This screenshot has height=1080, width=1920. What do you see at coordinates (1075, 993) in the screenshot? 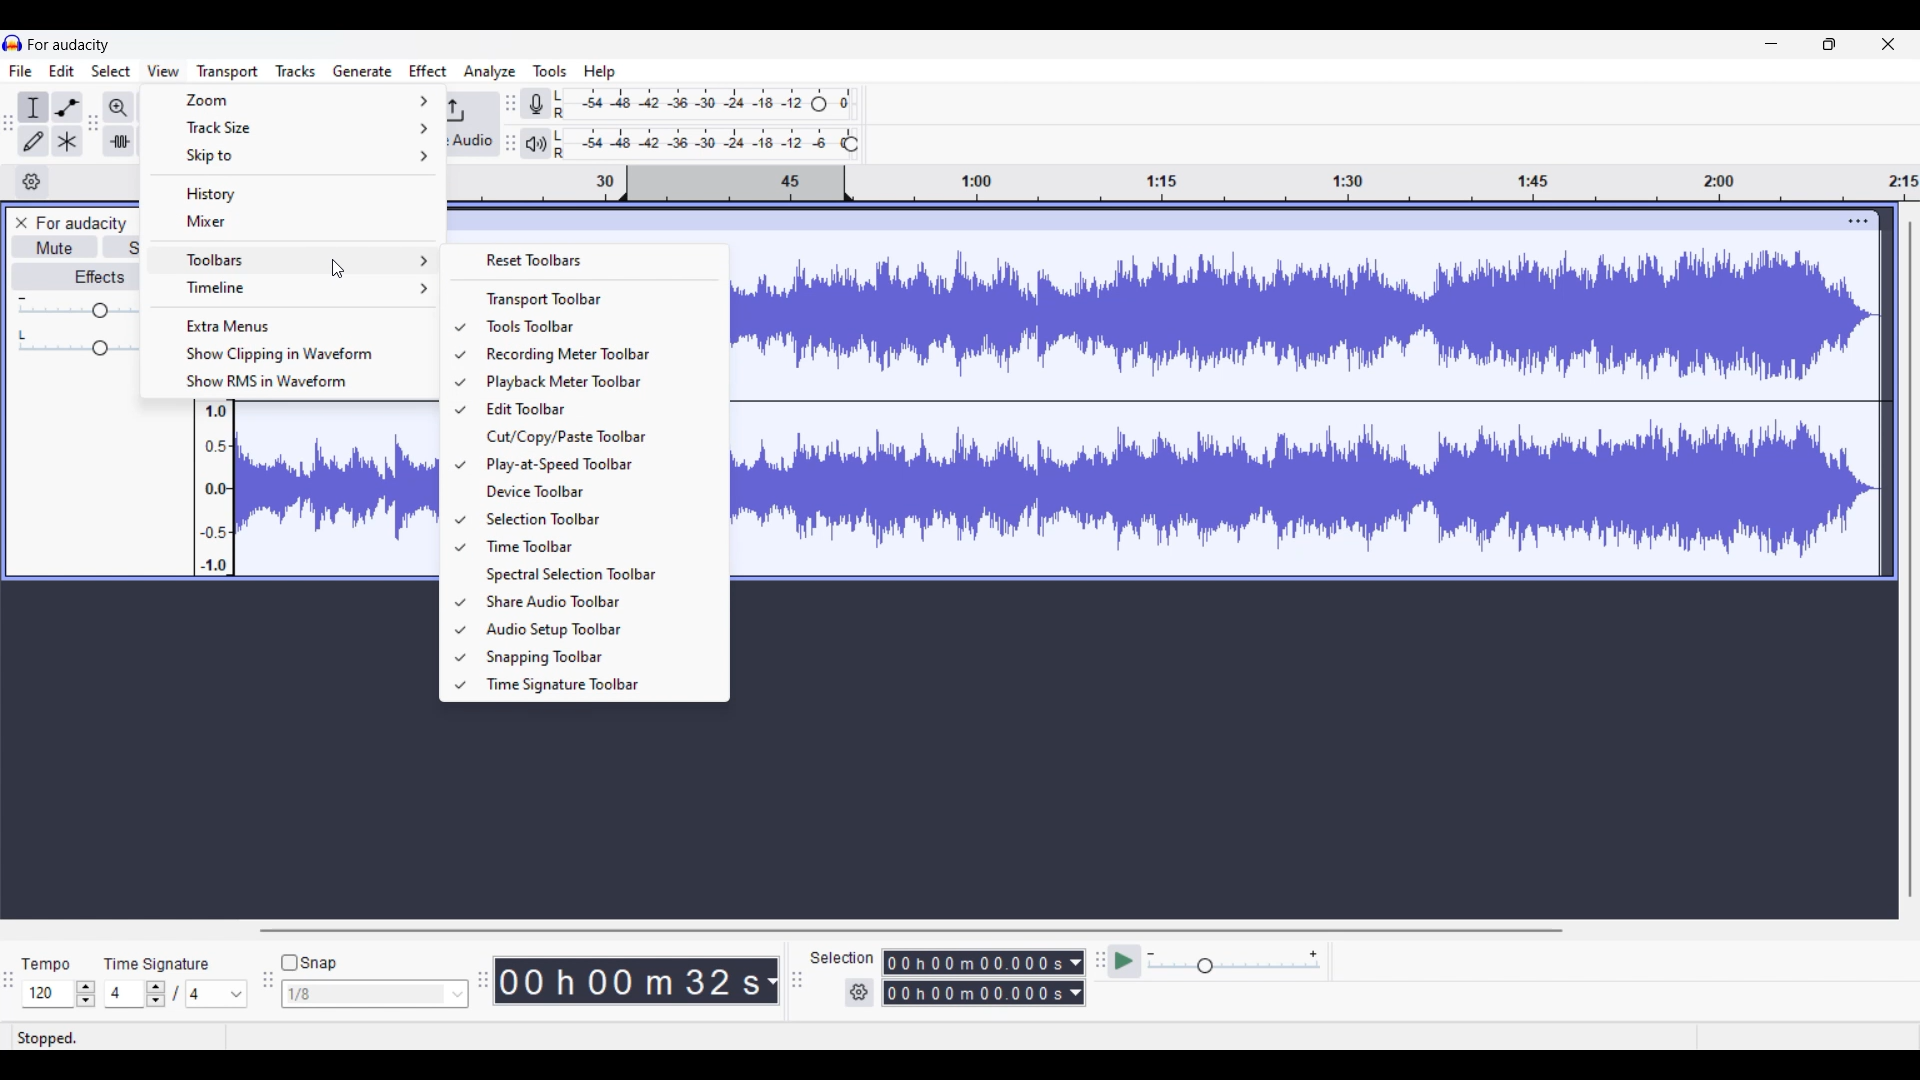
I see `Duration measurement` at bounding box center [1075, 993].